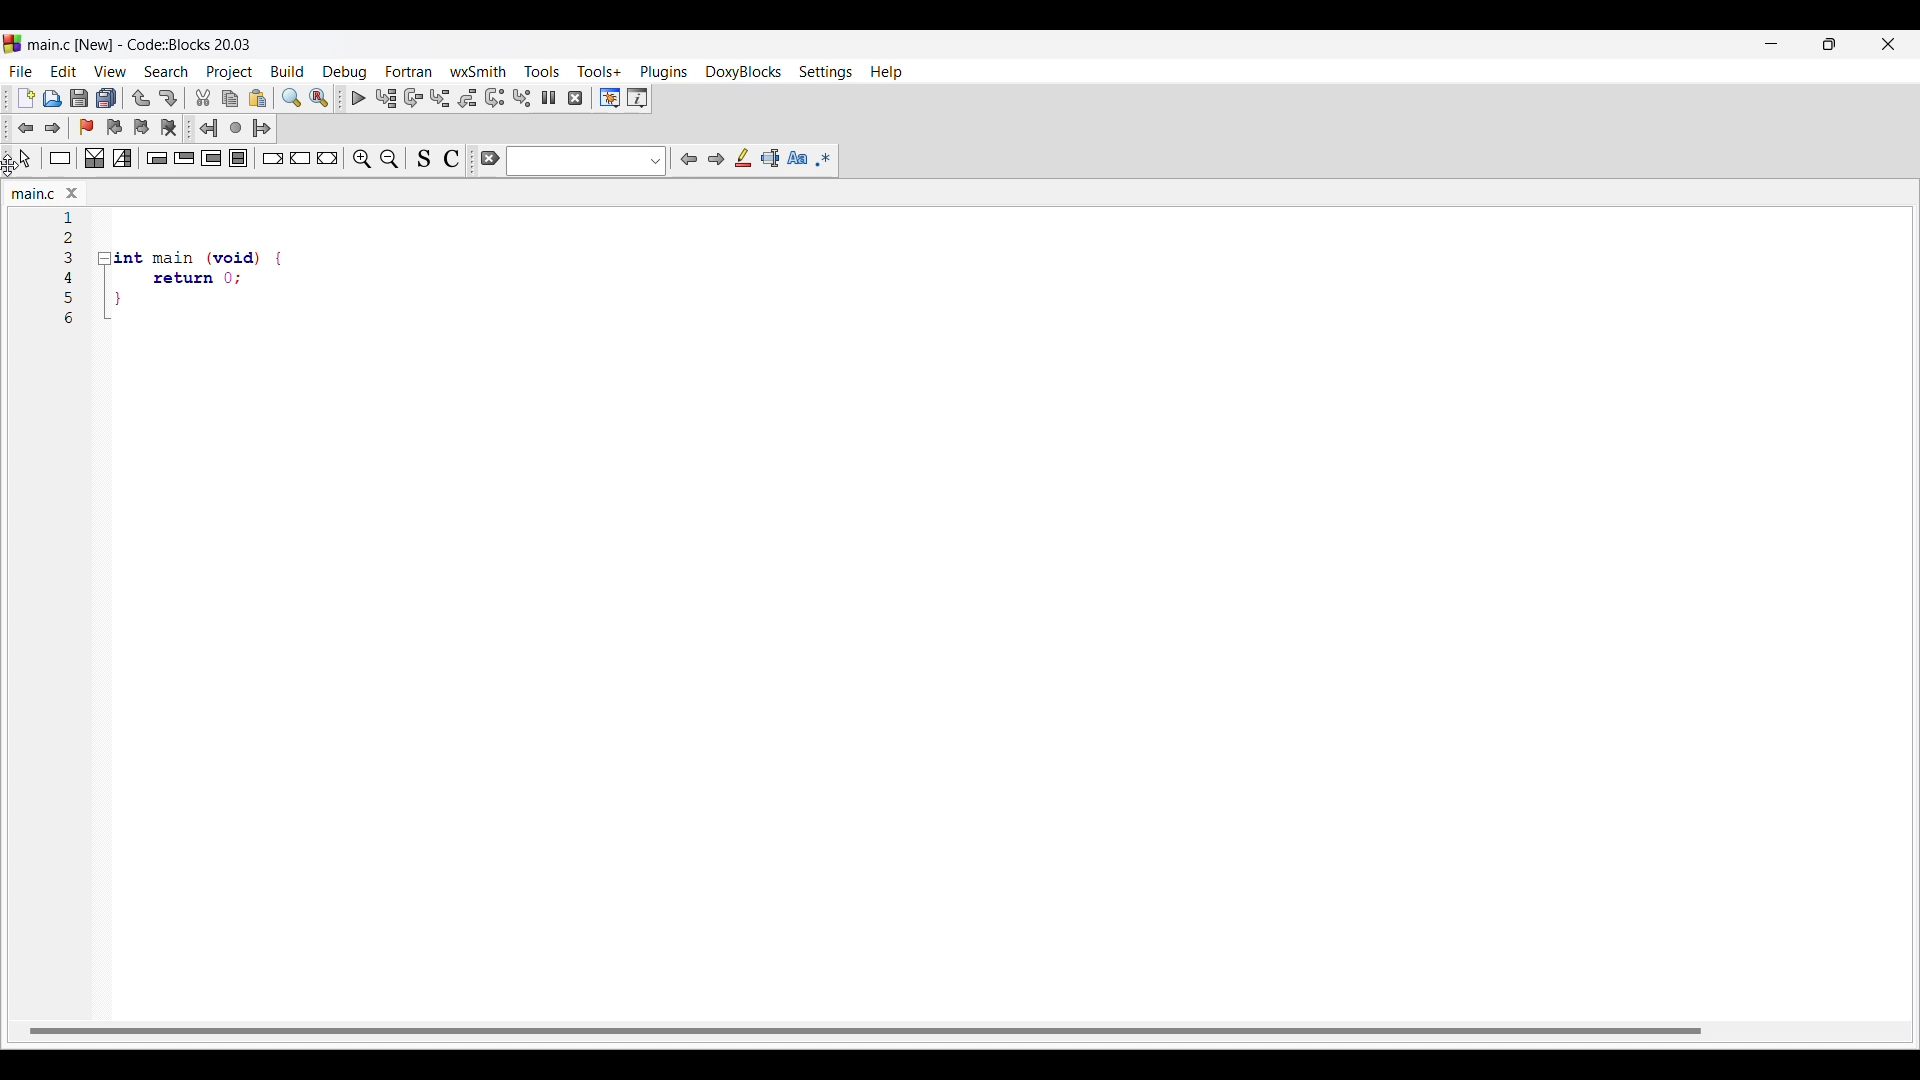  Describe the element at coordinates (742, 72) in the screenshot. I see `DoxyBlocks menu` at that location.